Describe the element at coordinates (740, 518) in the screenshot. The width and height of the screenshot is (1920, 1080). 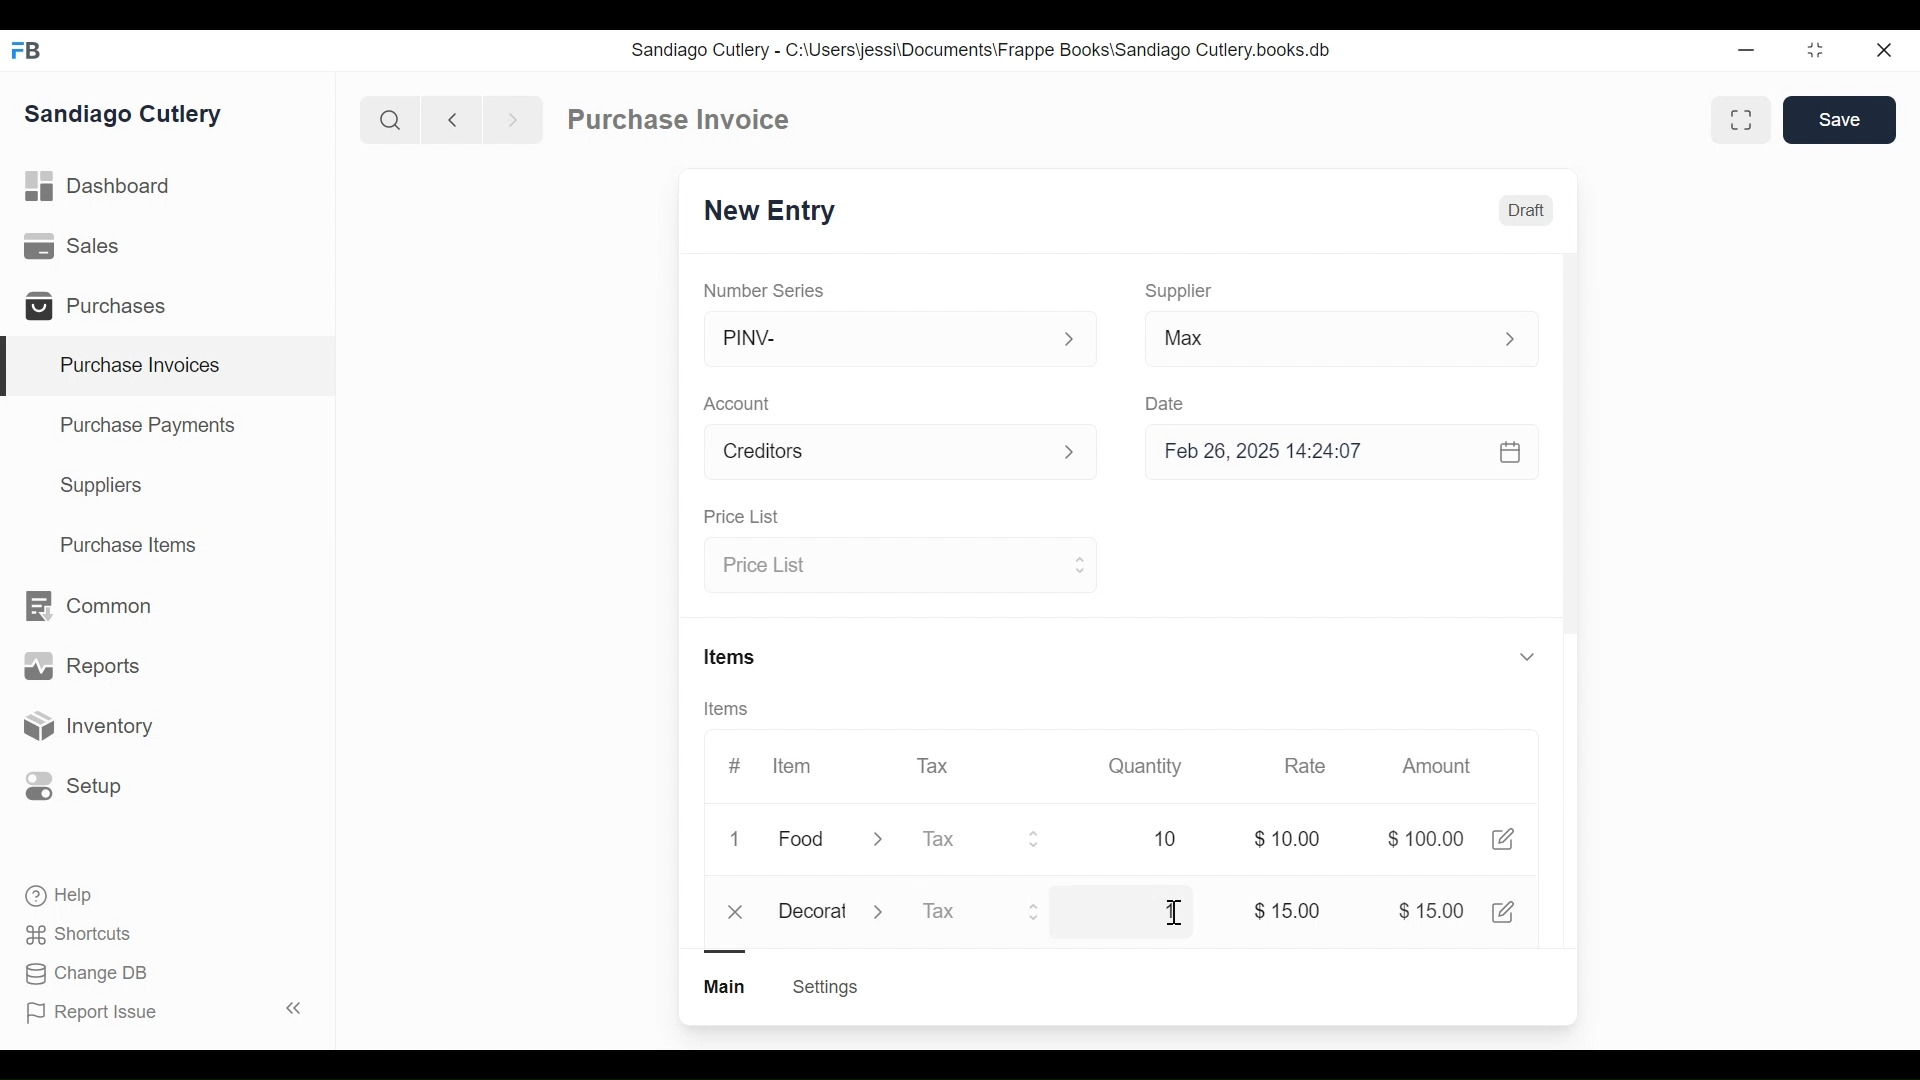
I see `Price List` at that location.